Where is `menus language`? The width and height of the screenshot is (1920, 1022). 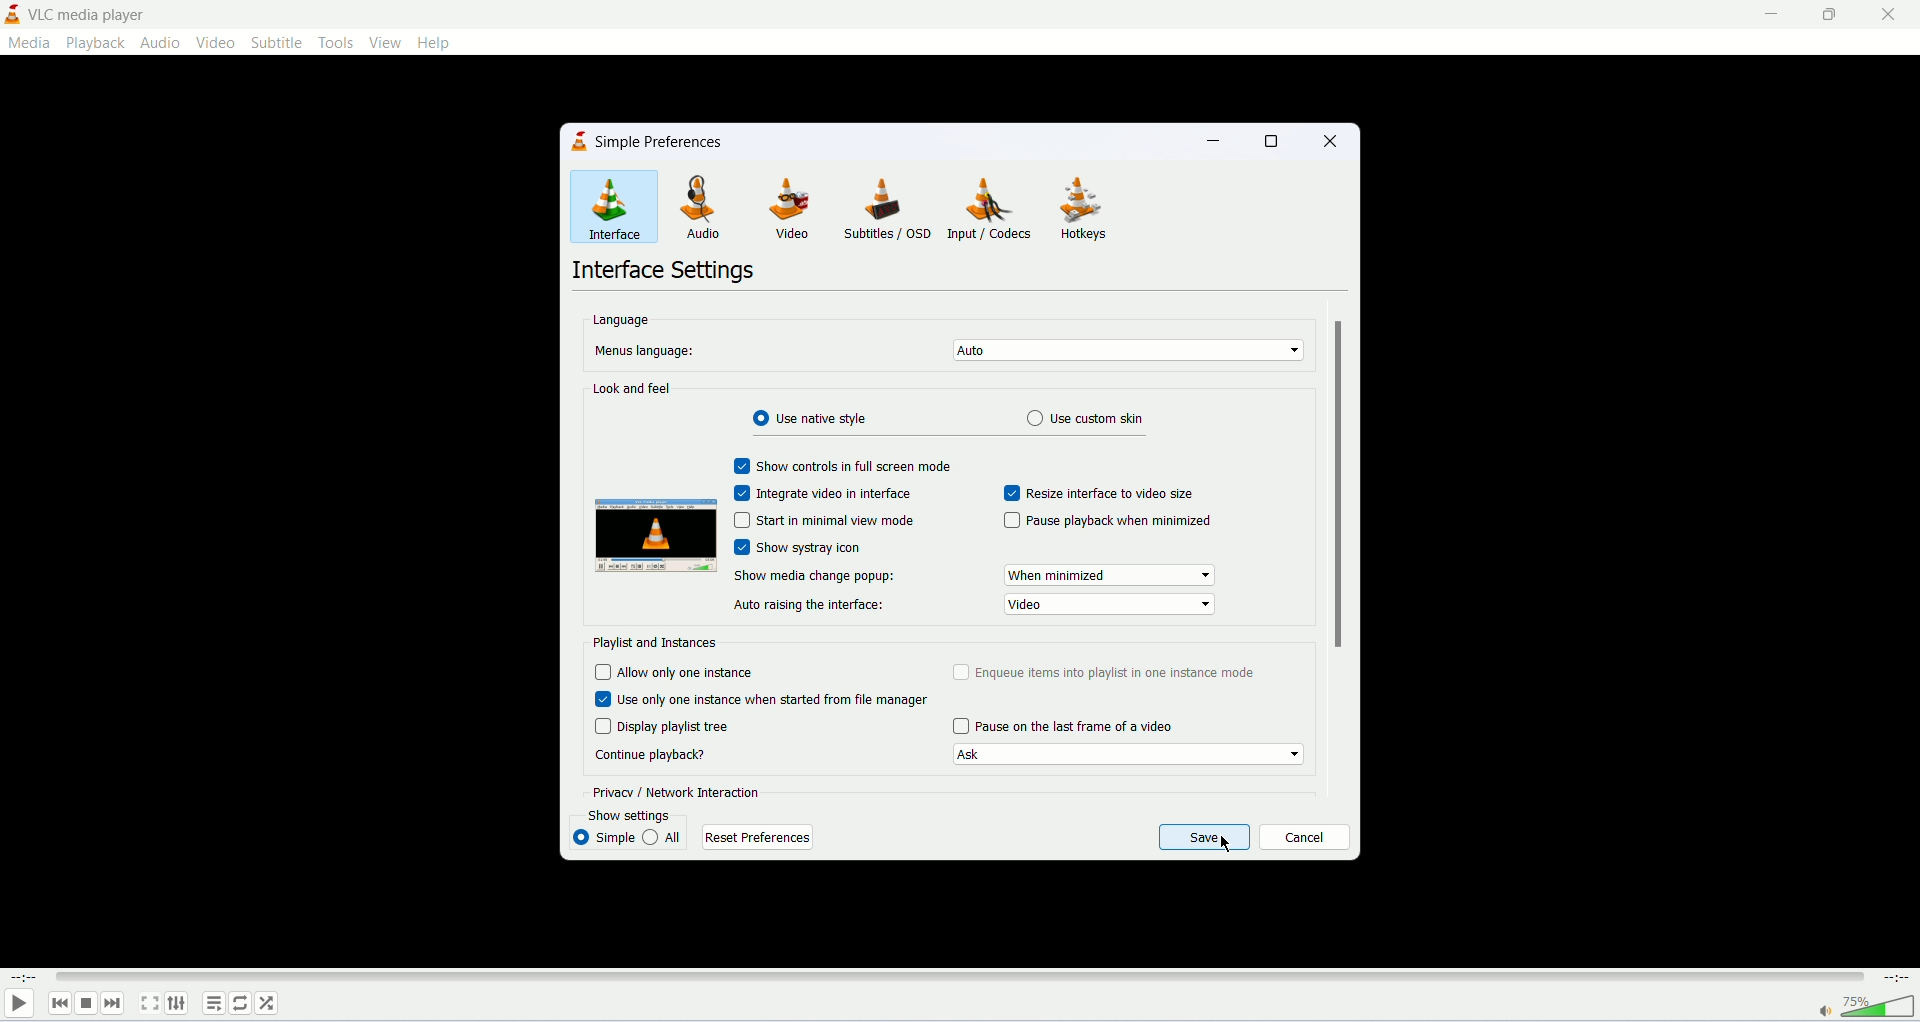 menus language is located at coordinates (648, 351).